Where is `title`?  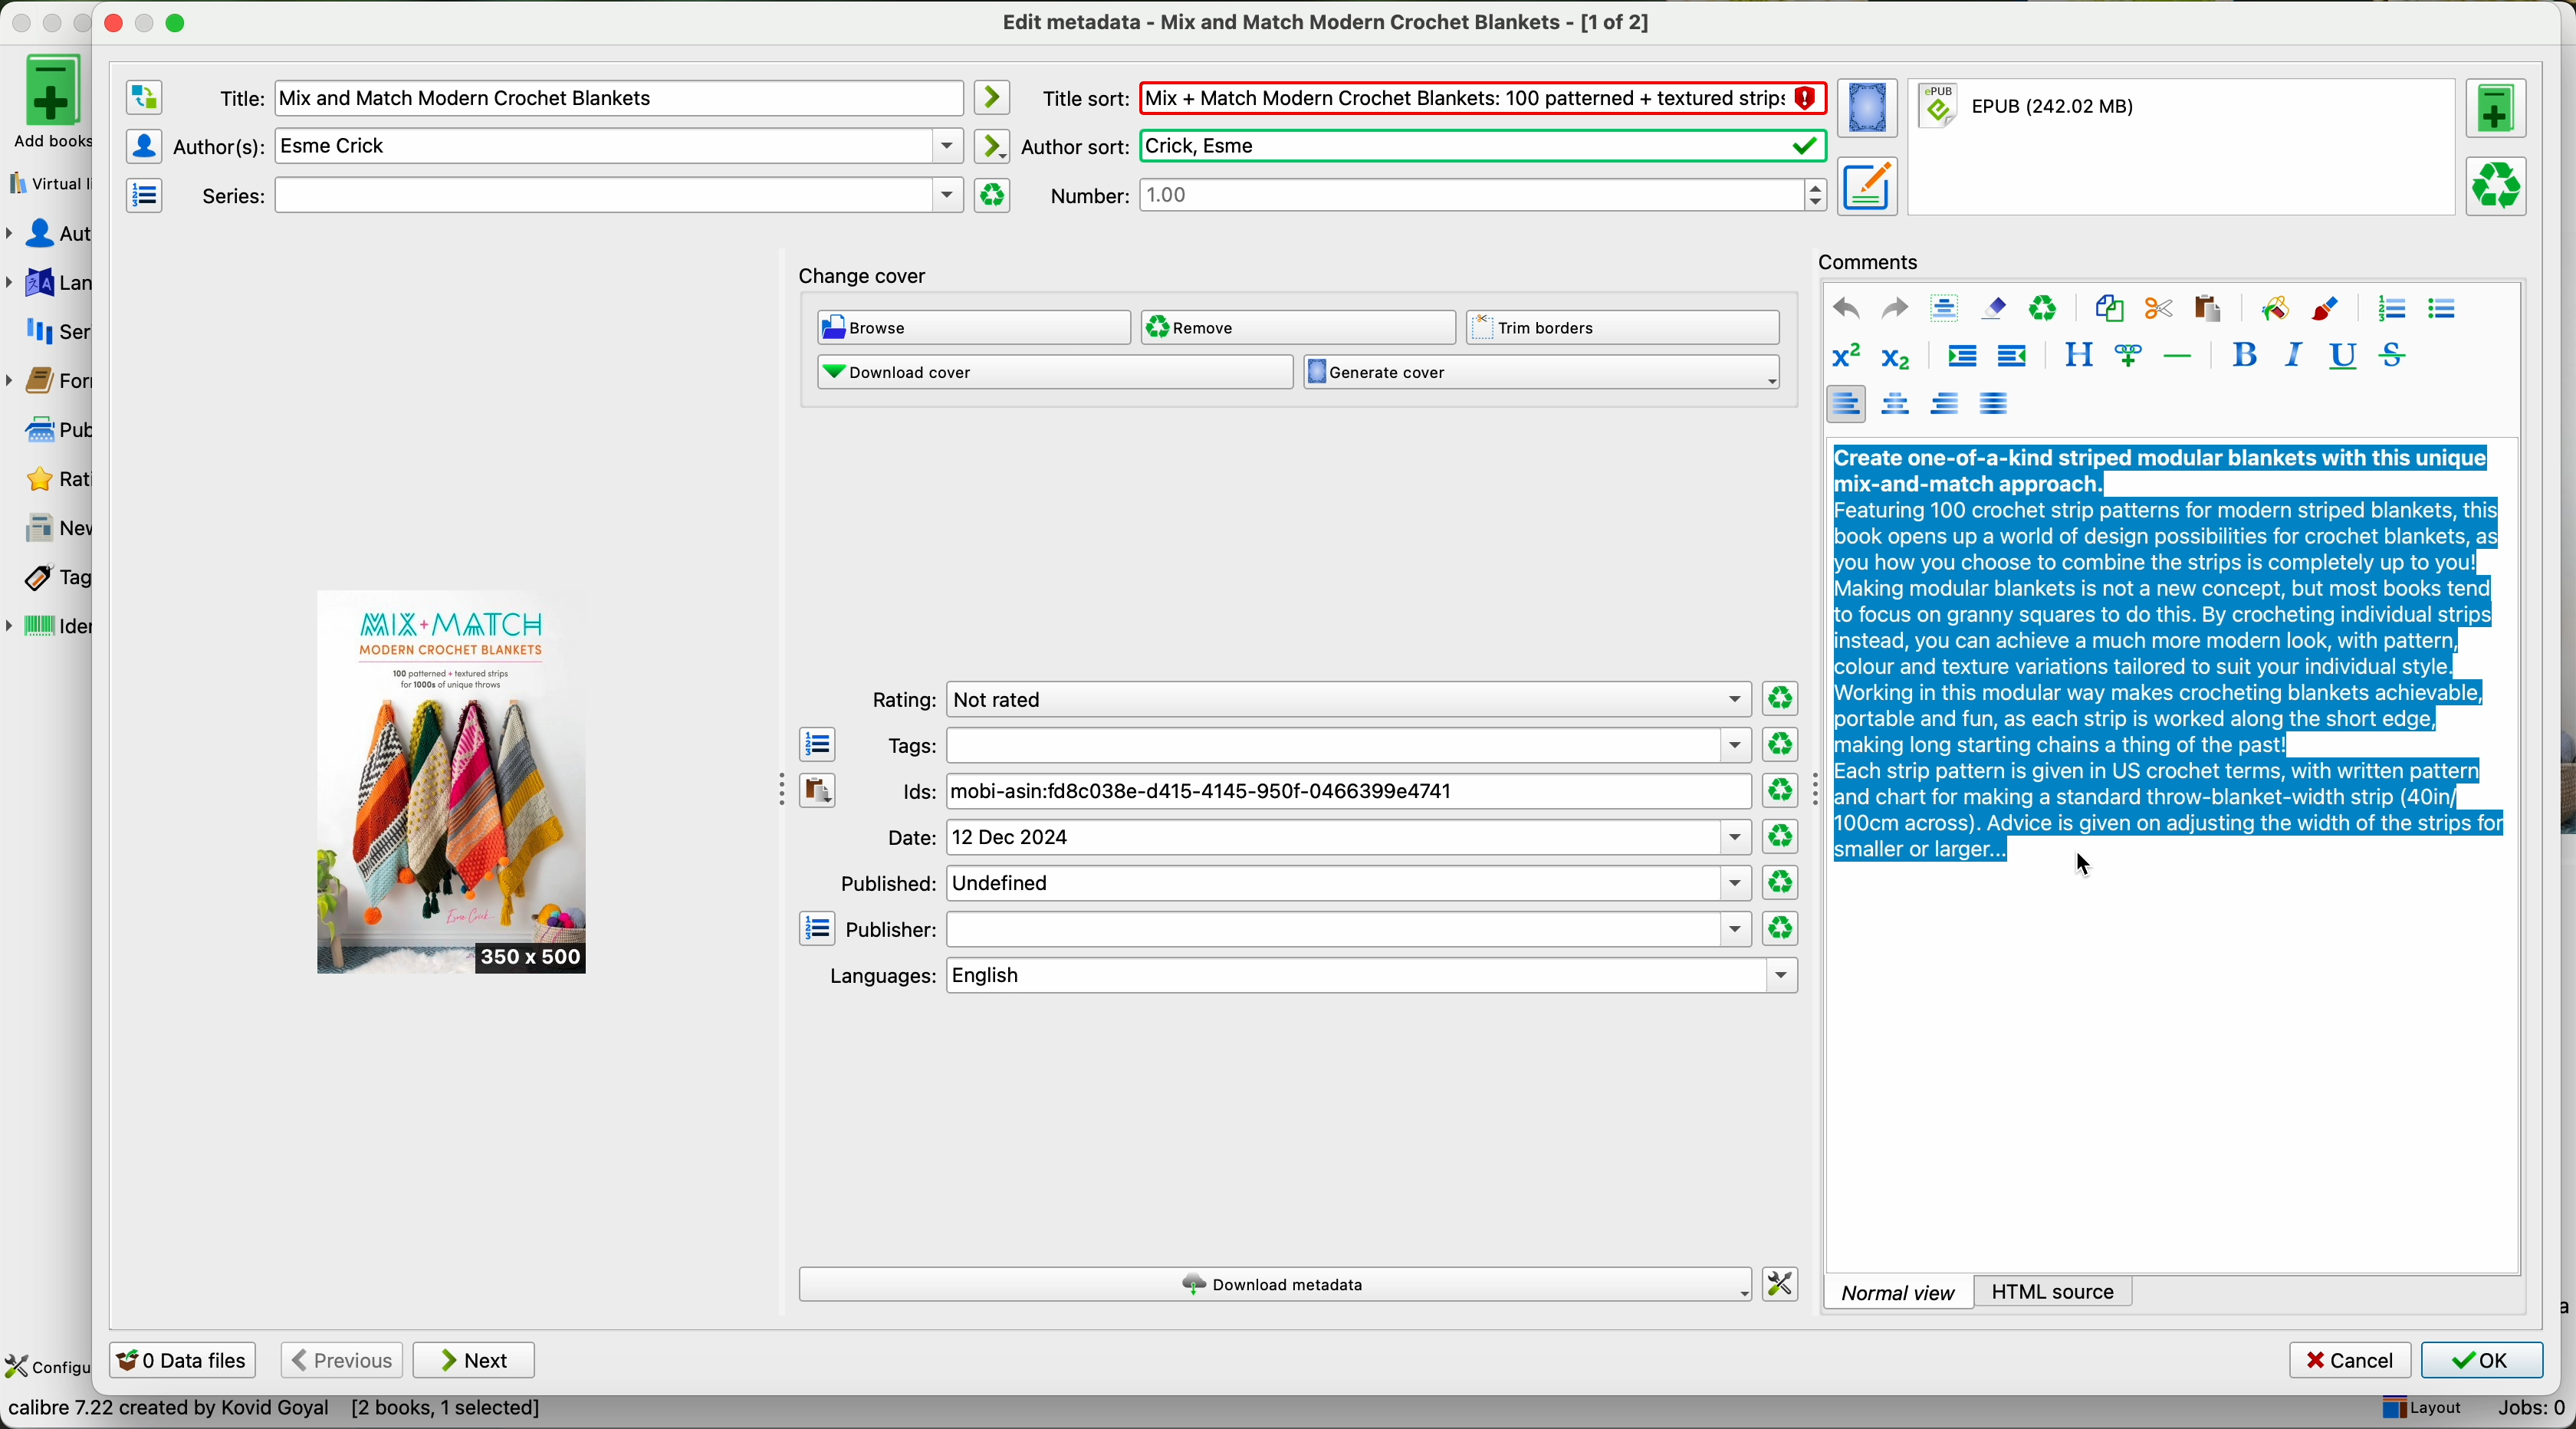
title is located at coordinates (589, 99).